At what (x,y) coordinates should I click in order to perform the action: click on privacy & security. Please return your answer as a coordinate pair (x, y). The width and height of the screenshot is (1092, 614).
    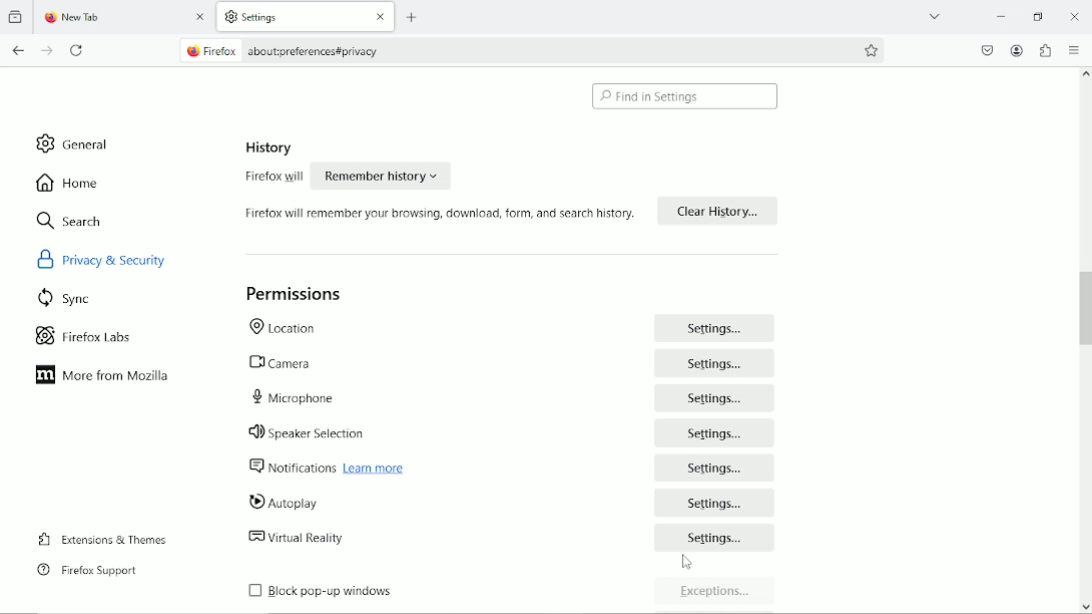
    Looking at the image, I should click on (126, 258).